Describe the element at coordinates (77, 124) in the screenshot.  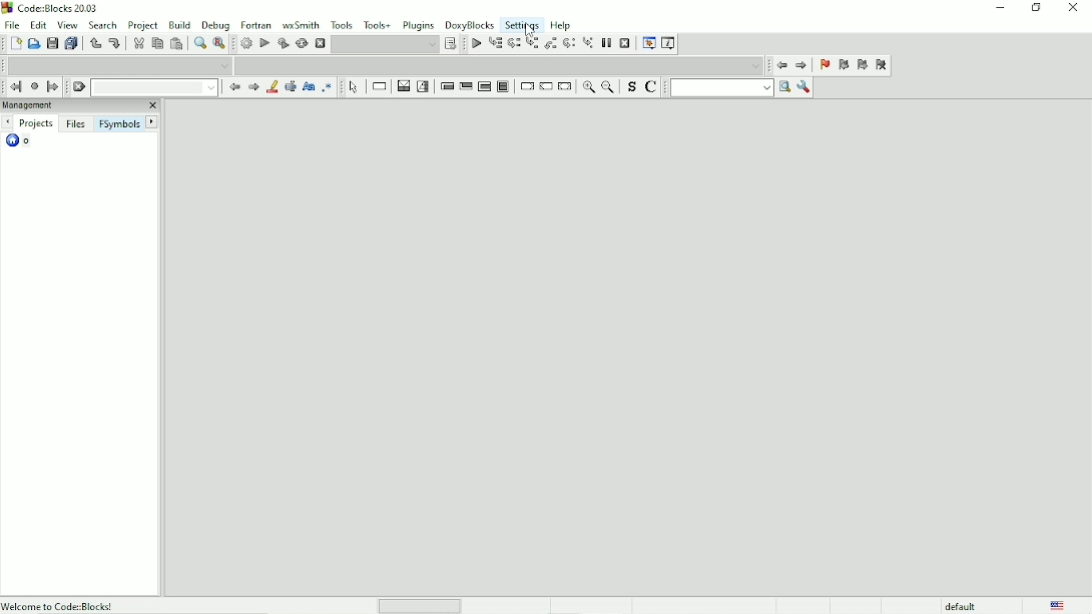
I see `Files` at that location.